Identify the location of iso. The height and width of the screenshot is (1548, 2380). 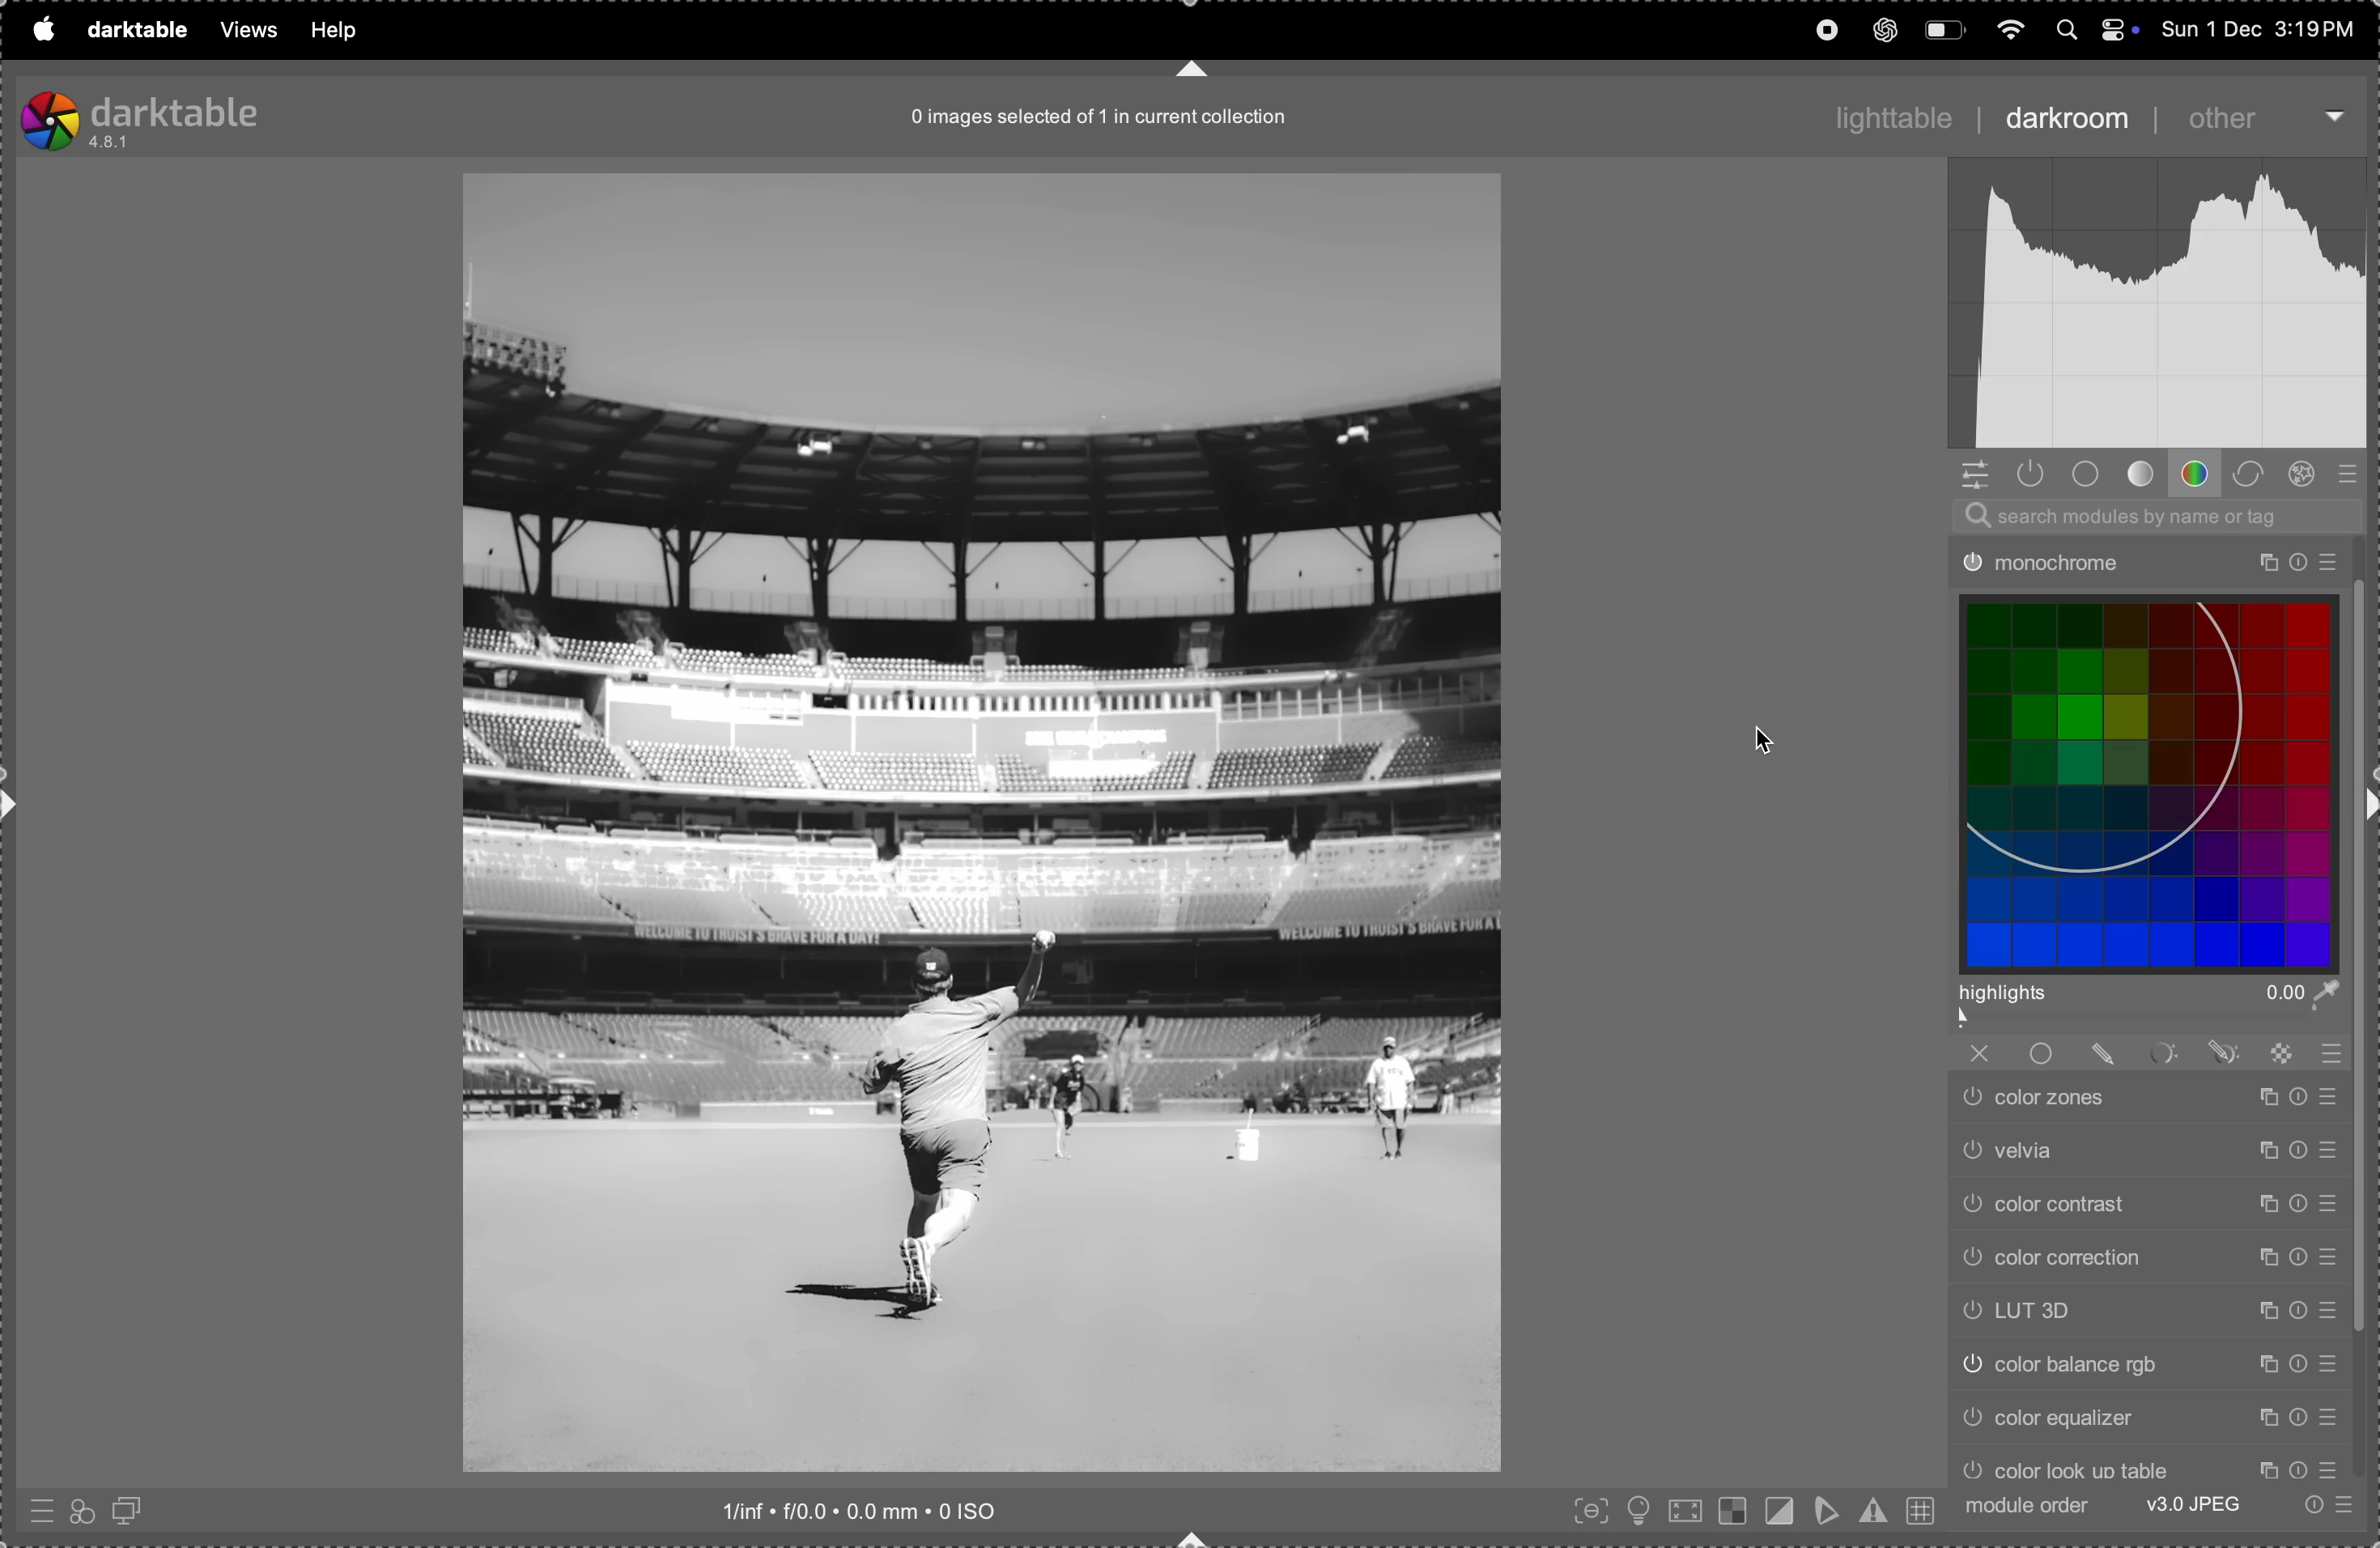
(863, 1510).